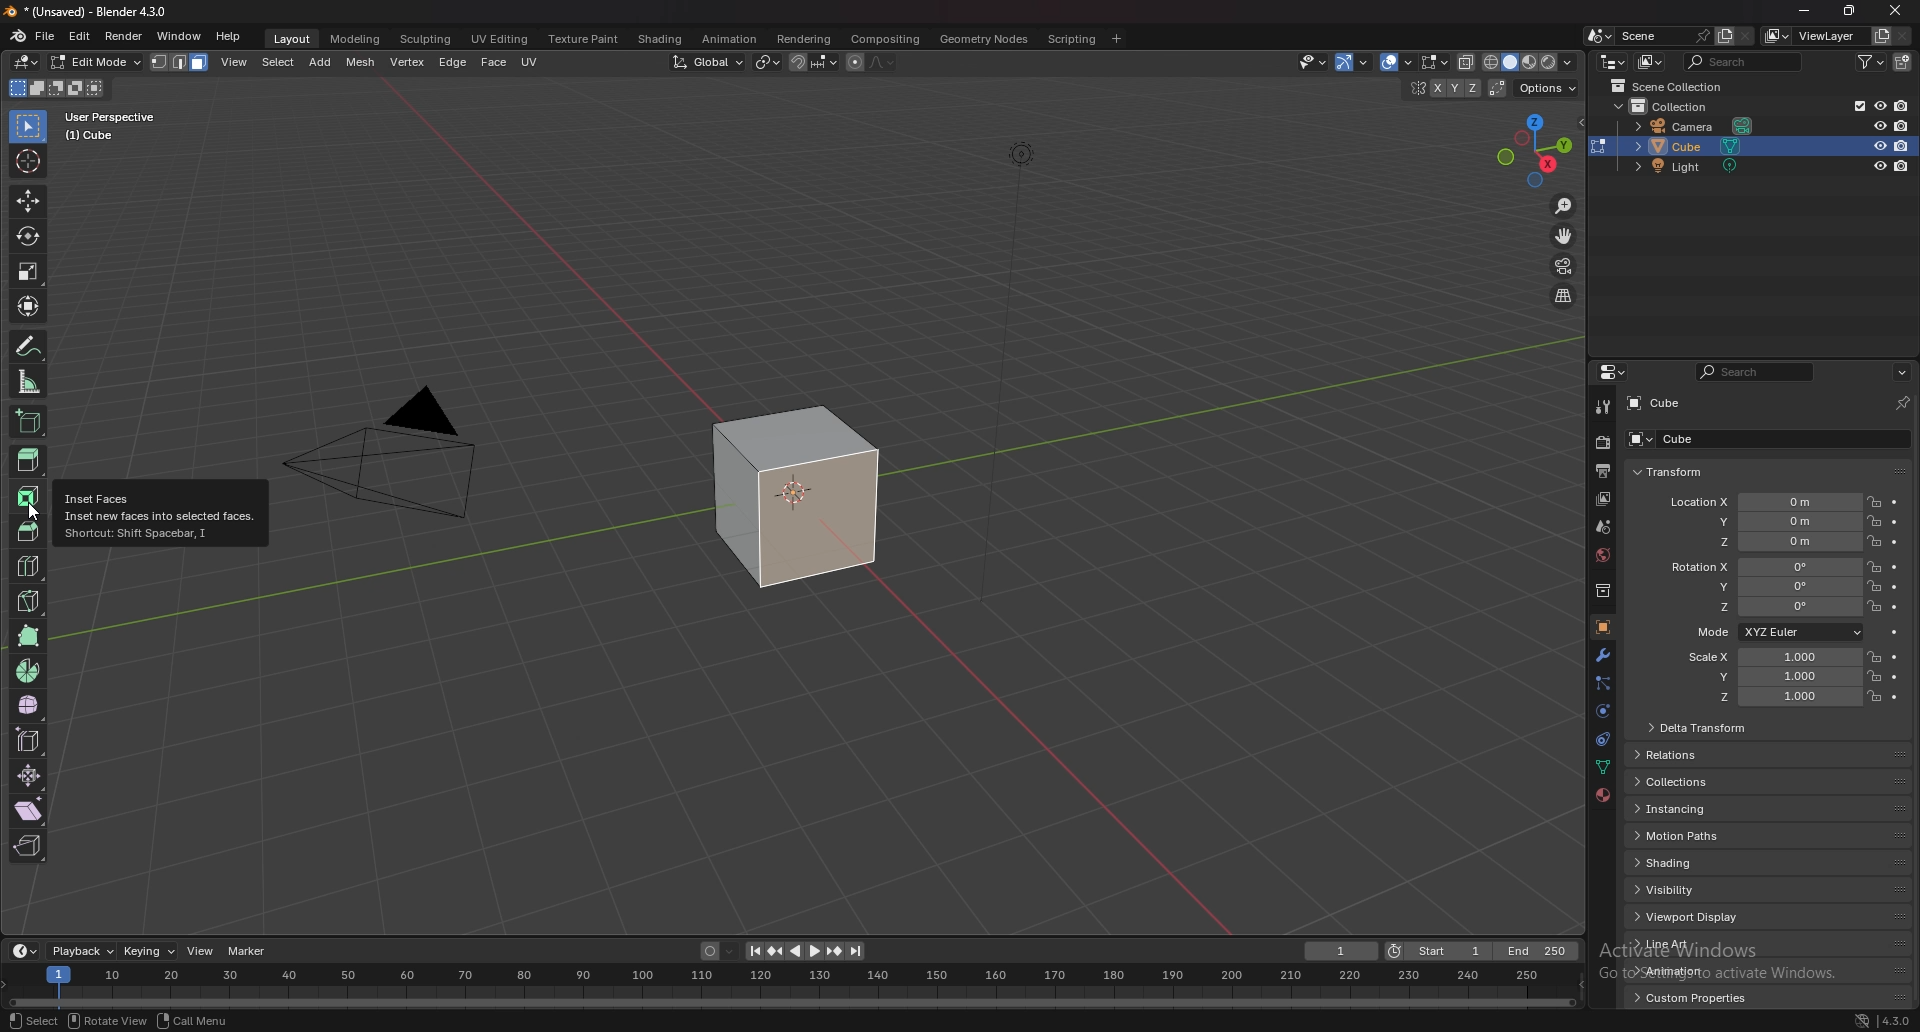  Describe the element at coordinates (1678, 107) in the screenshot. I see `collection` at that location.